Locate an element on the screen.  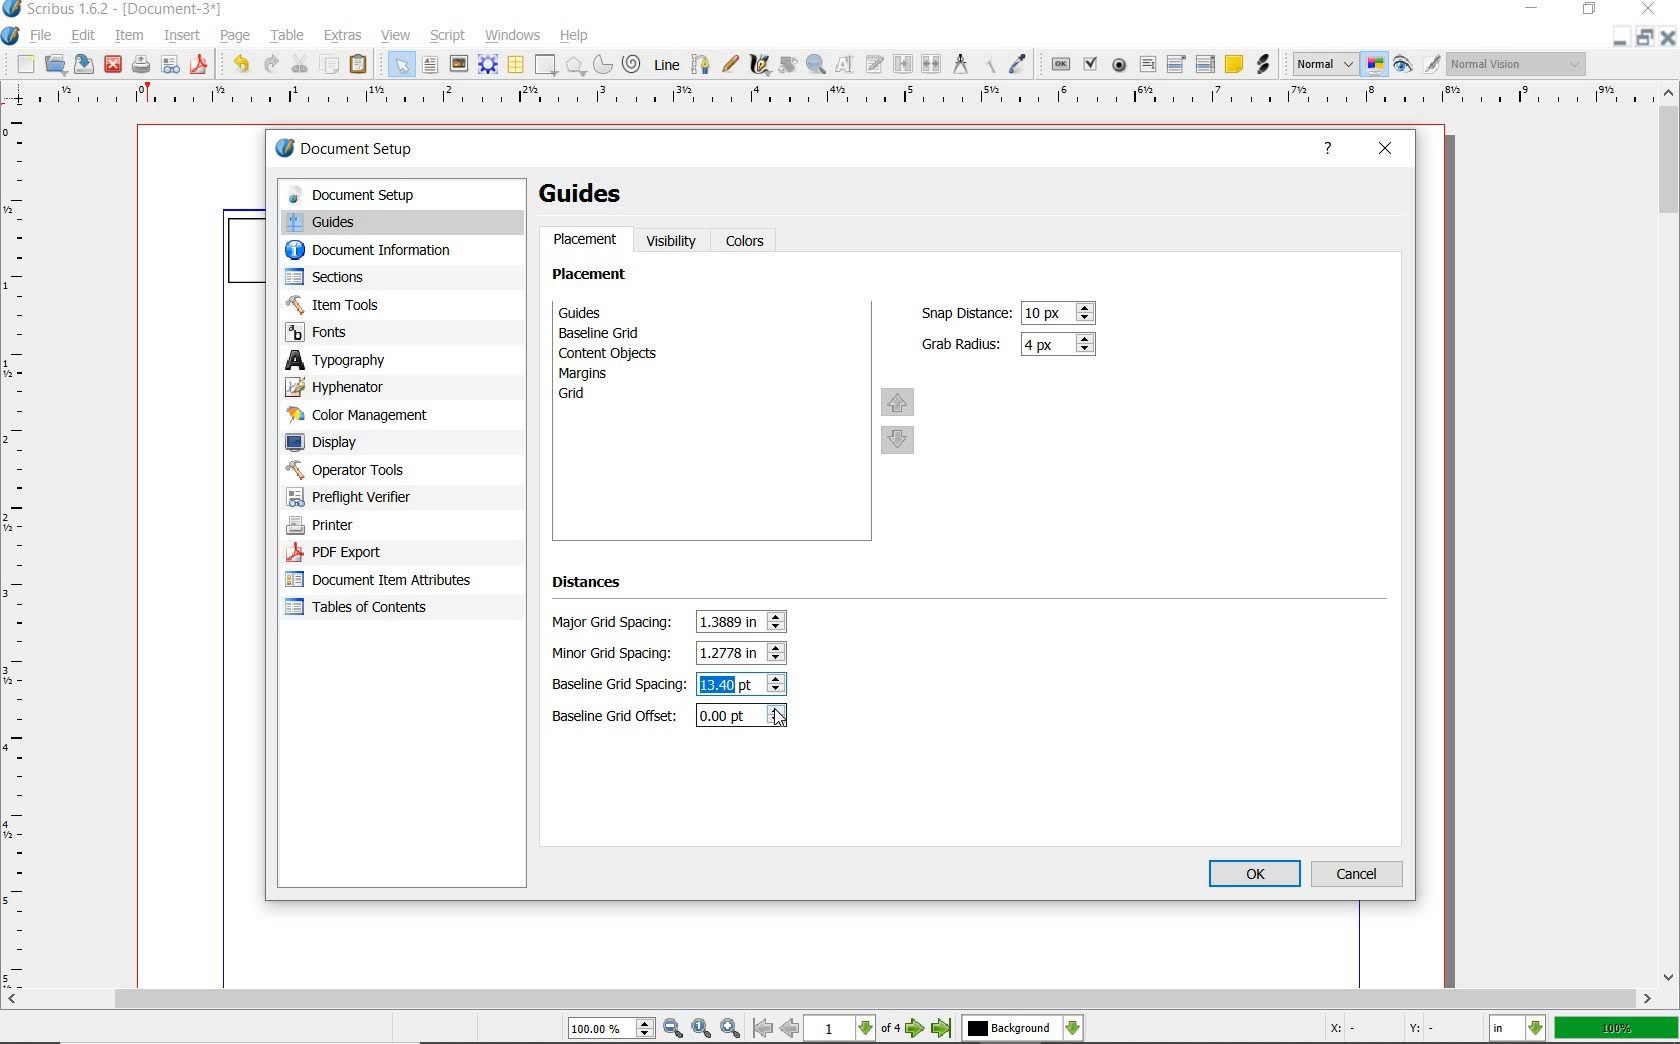
measurements is located at coordinates (958, 63).